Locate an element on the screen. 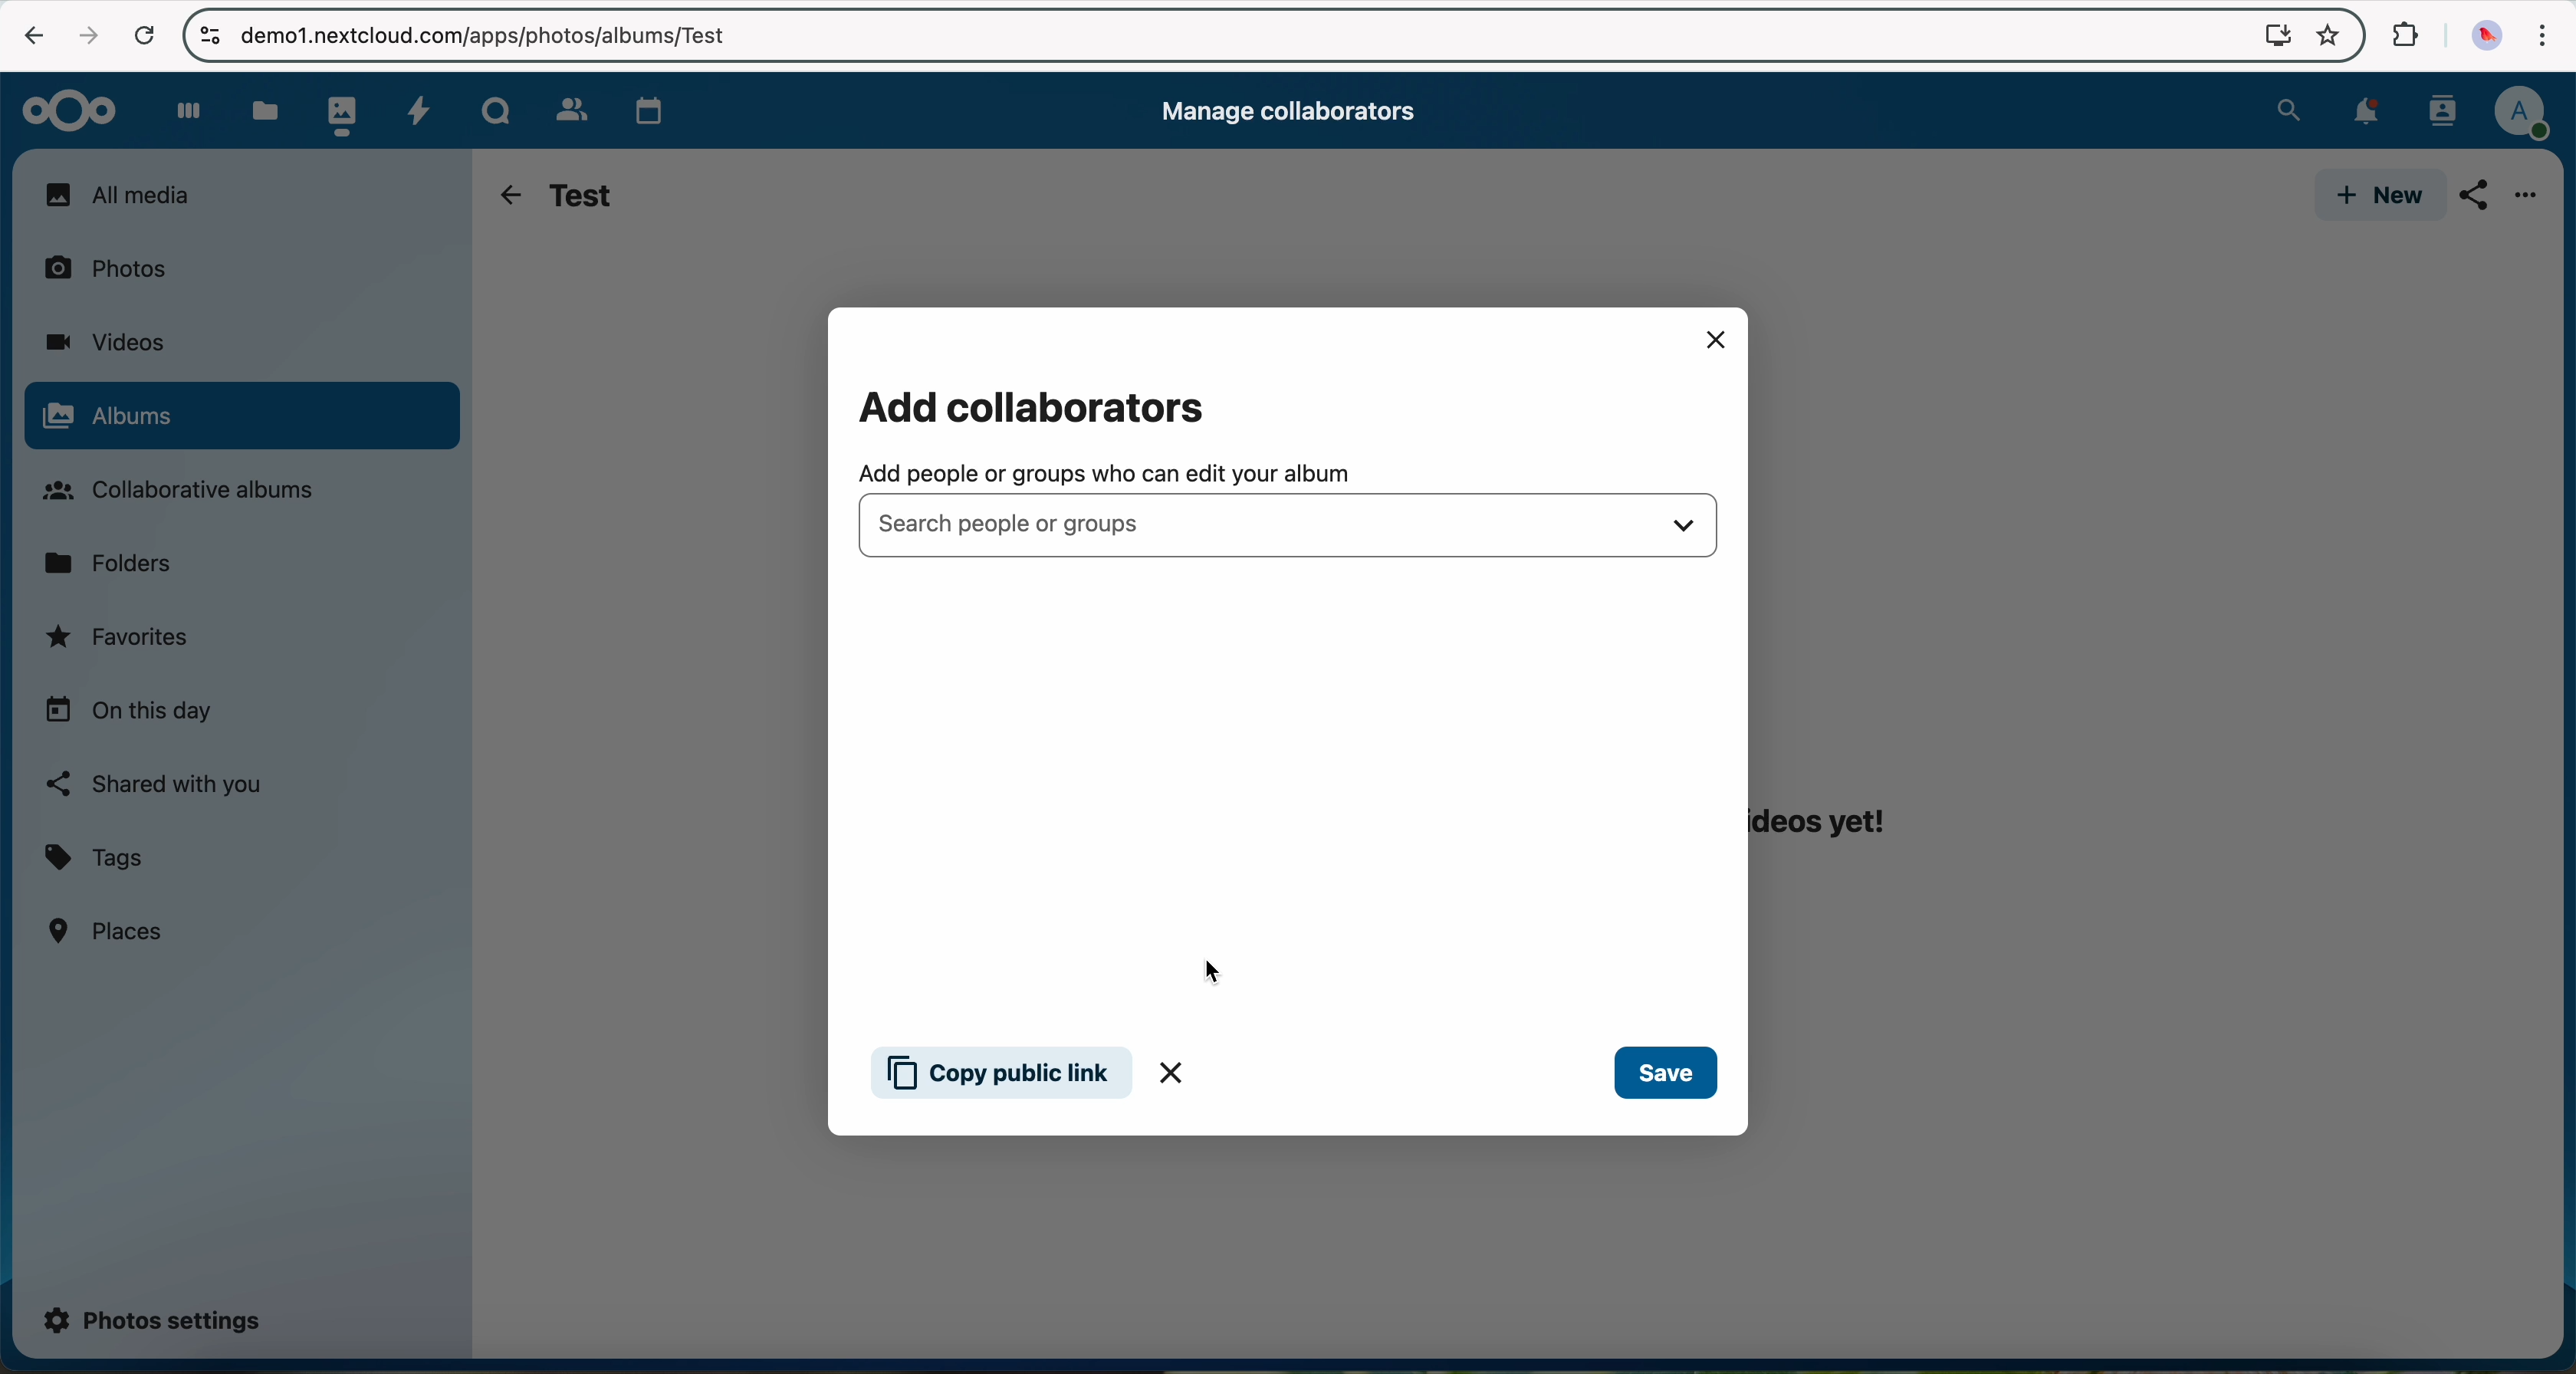 The image size is (2576, 1374). videos is located at coordinates (104, 342).